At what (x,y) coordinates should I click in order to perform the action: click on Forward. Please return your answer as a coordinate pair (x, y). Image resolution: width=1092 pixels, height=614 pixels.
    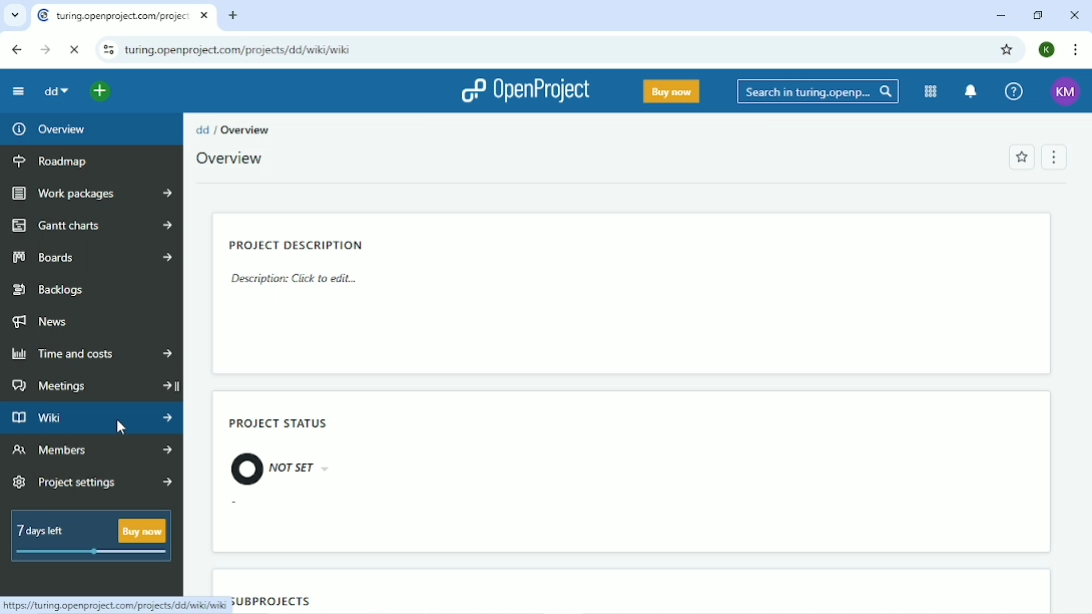
    Looking at the image, I should click on (45, 50).